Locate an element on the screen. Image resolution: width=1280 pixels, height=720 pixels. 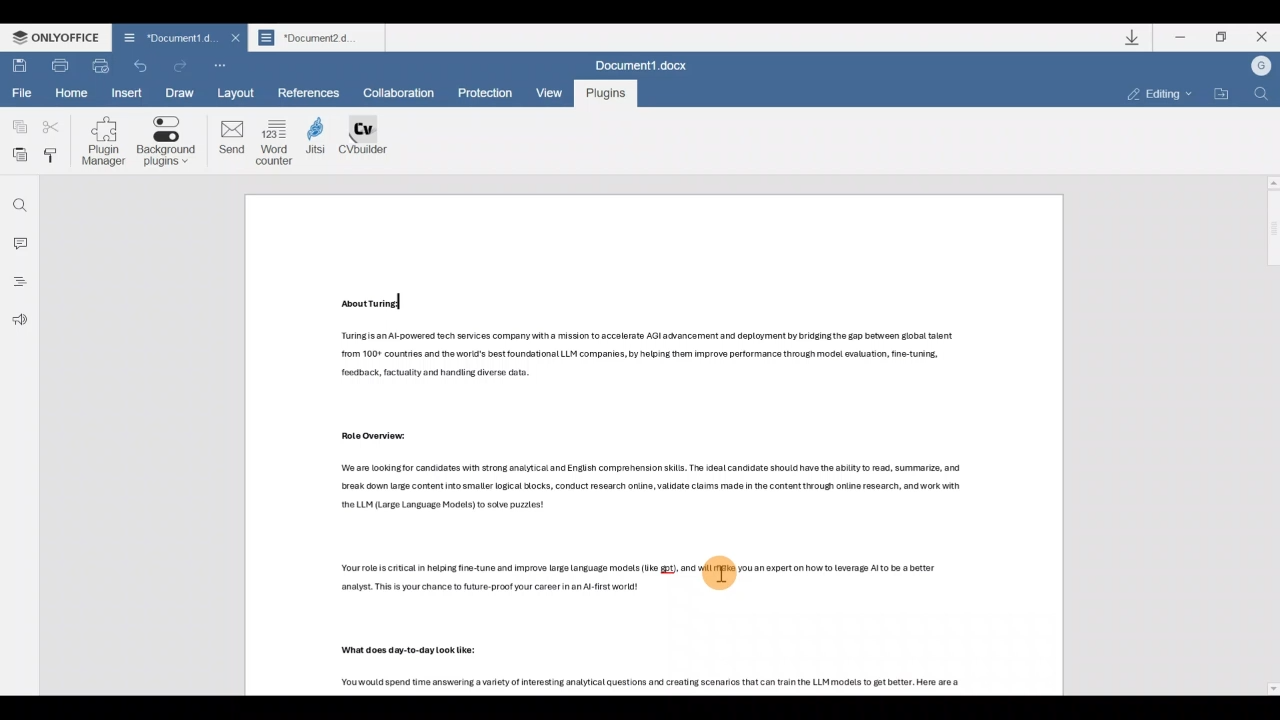
Close is located at coordinates (1262, 40).